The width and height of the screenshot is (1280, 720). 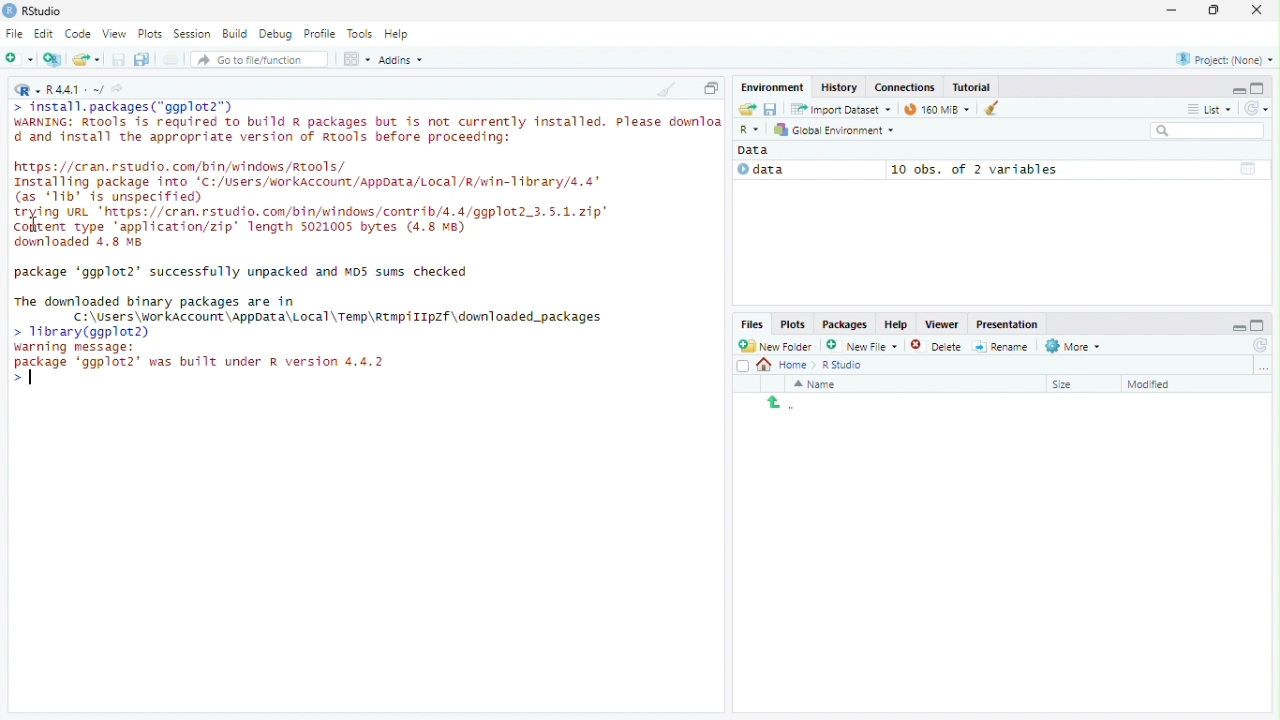 I want to click on Rename selected file/folder, so click(x=1001, y=345).